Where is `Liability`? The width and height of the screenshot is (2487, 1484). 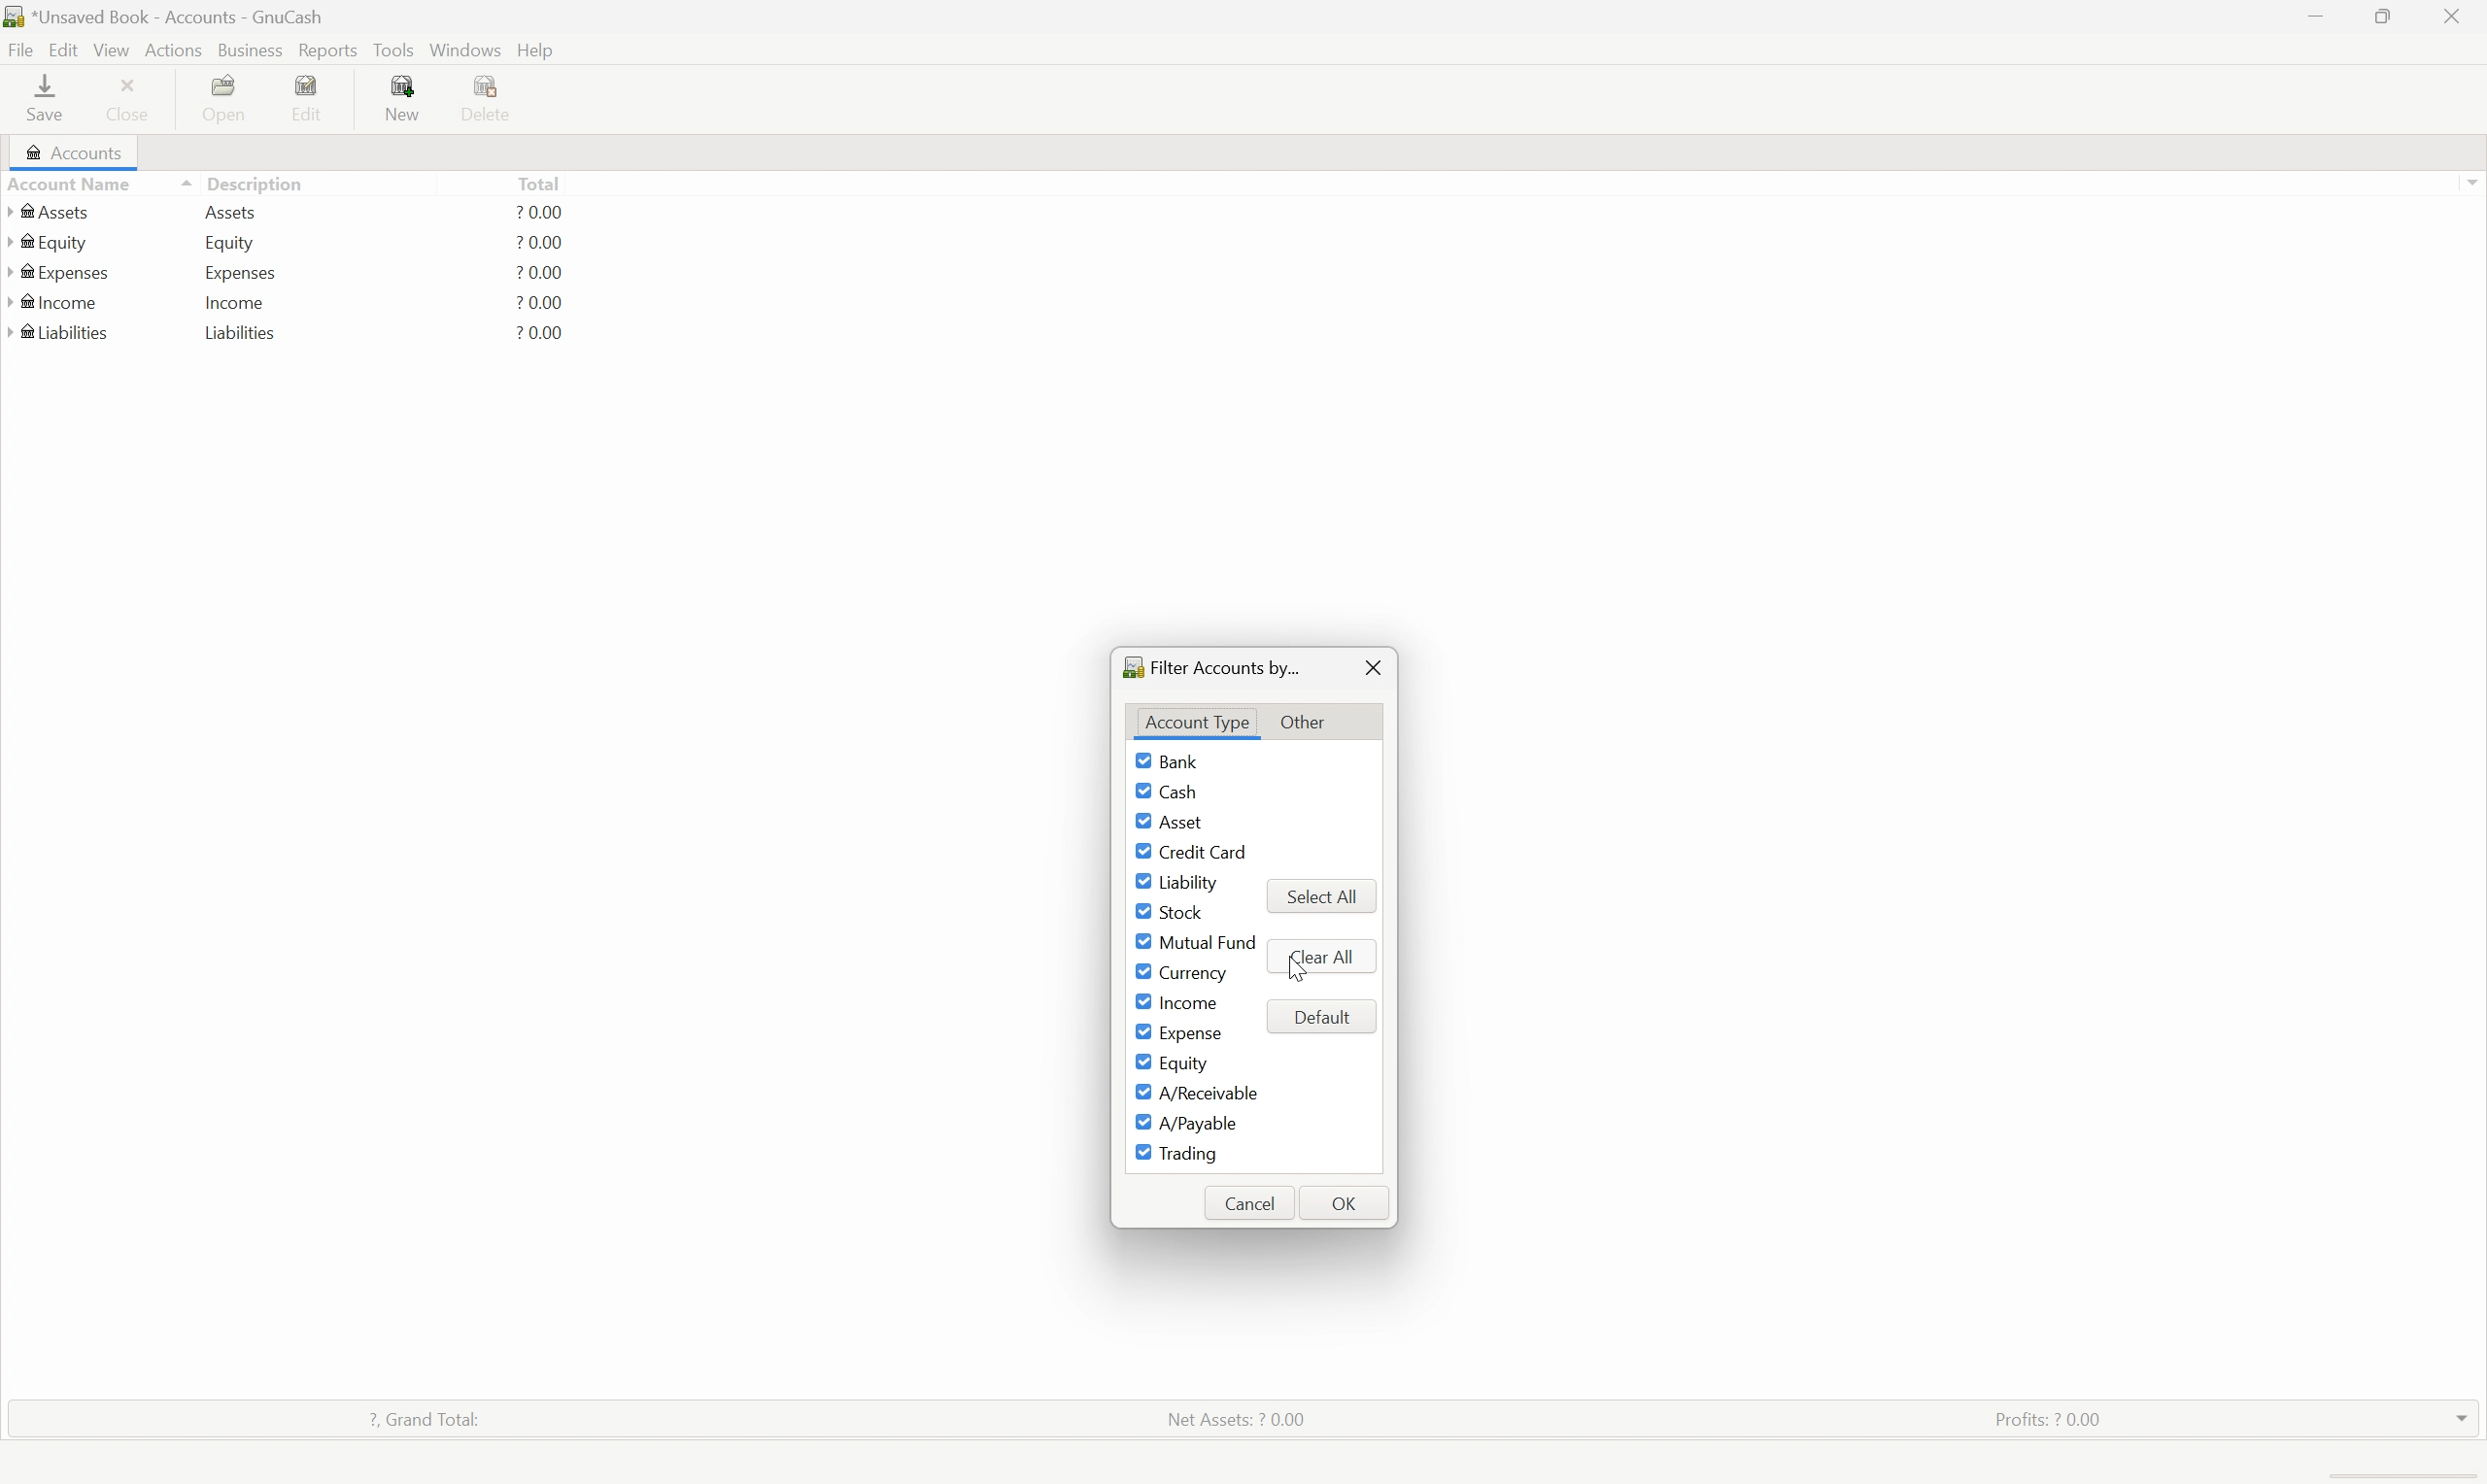 Liability is located at coordinates (1189, 884).